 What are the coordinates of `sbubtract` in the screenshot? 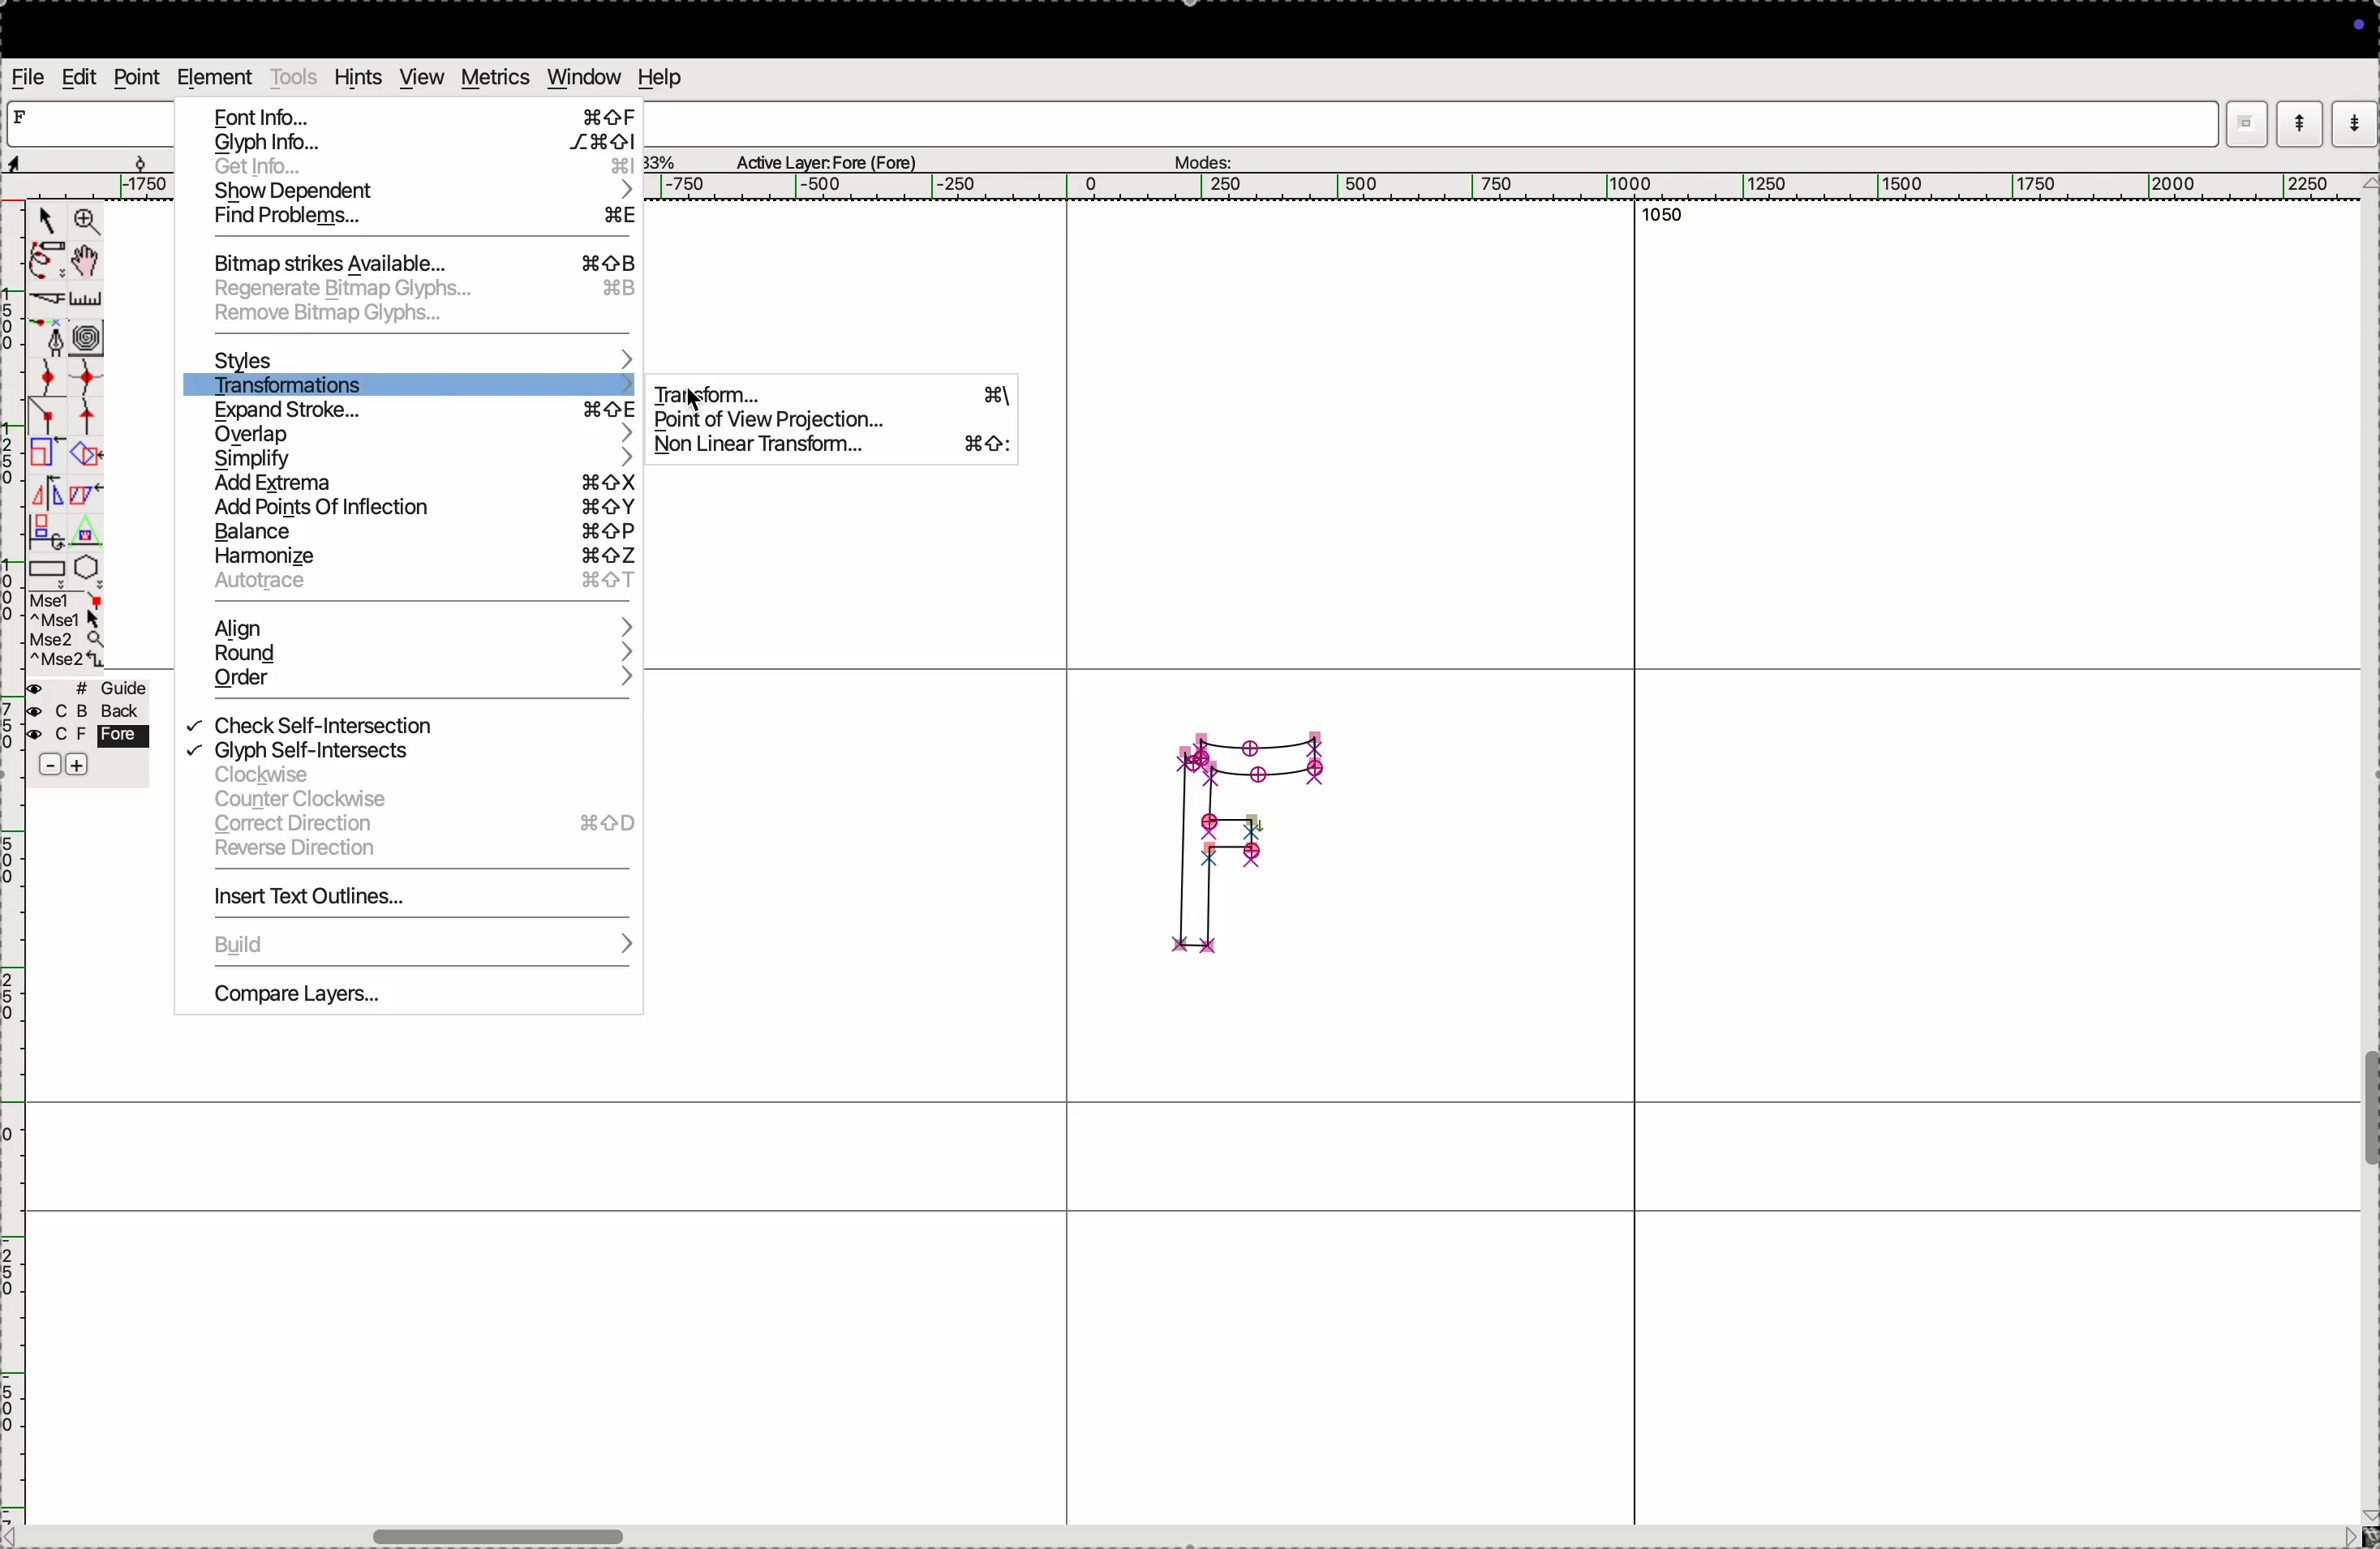 It's located at (41, 766).